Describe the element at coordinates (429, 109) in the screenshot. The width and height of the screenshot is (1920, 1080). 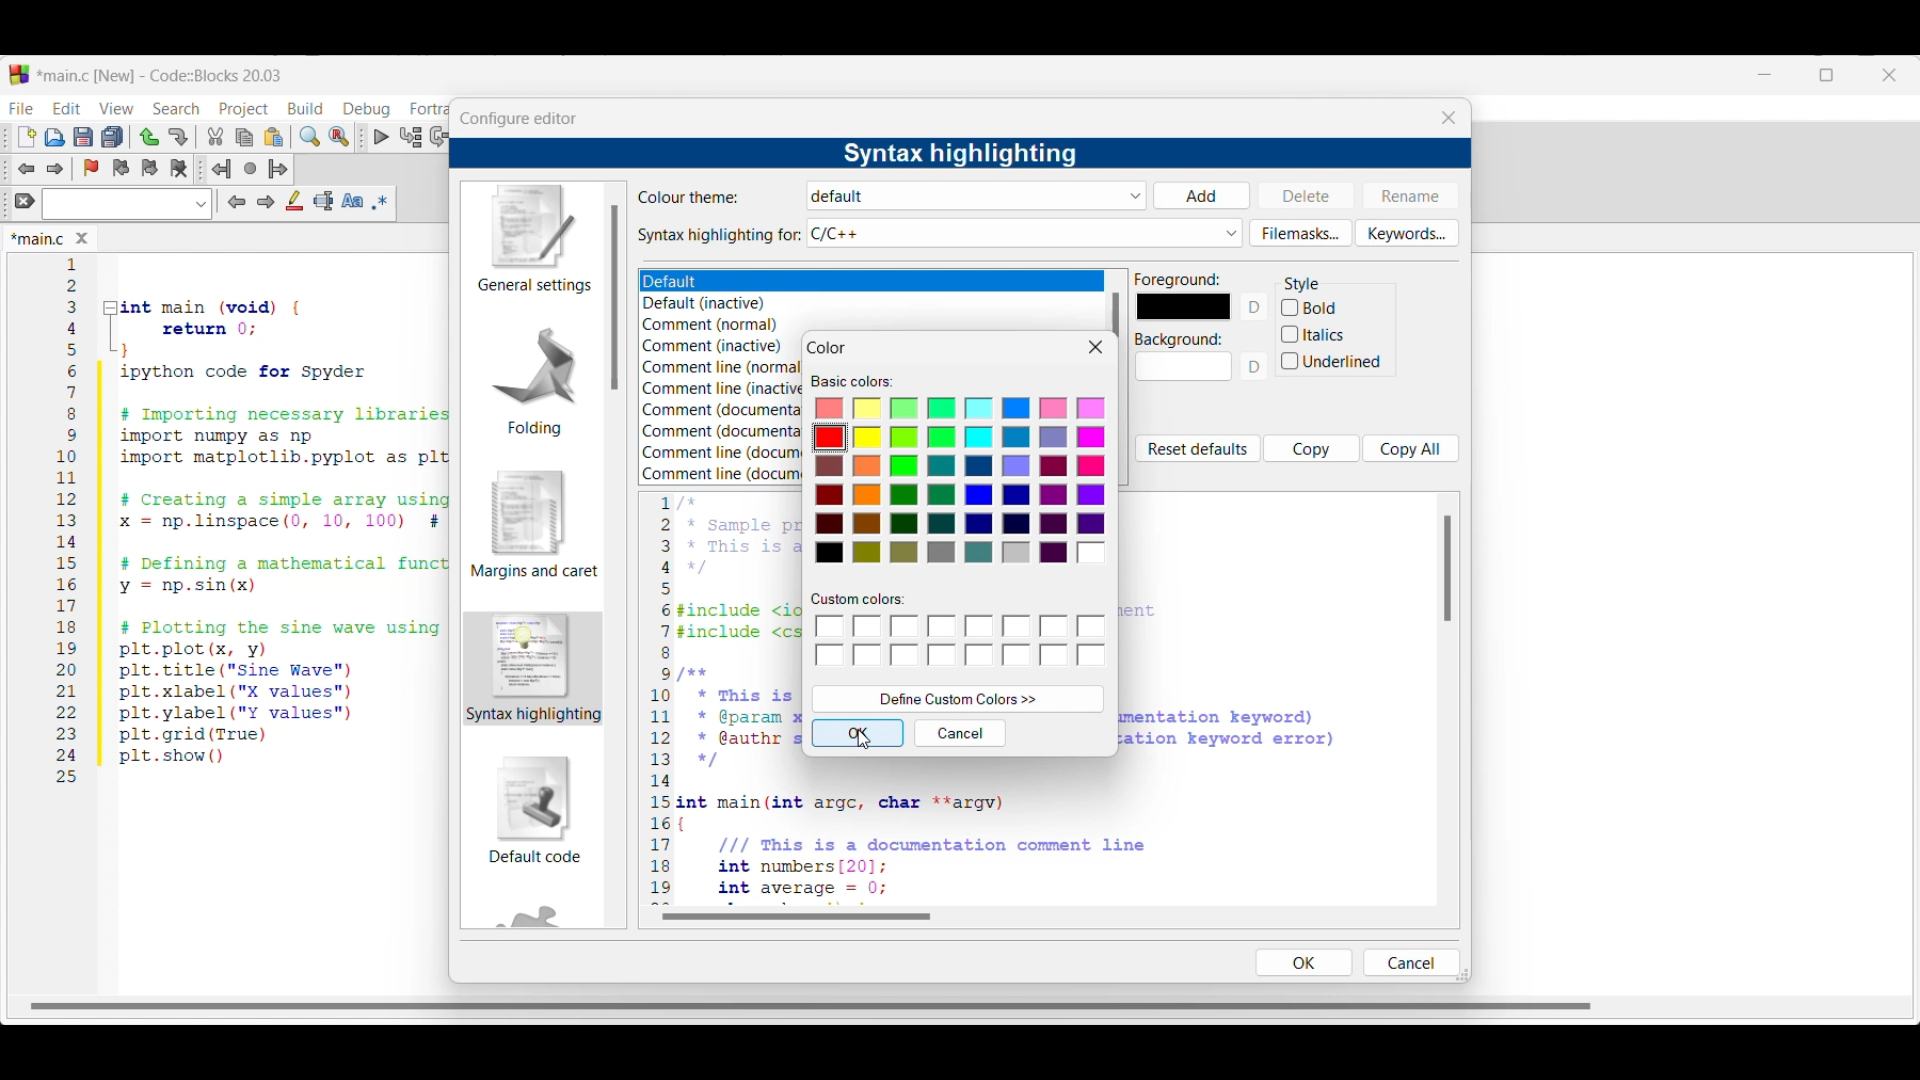
I see `Fortran menu ` at that location.